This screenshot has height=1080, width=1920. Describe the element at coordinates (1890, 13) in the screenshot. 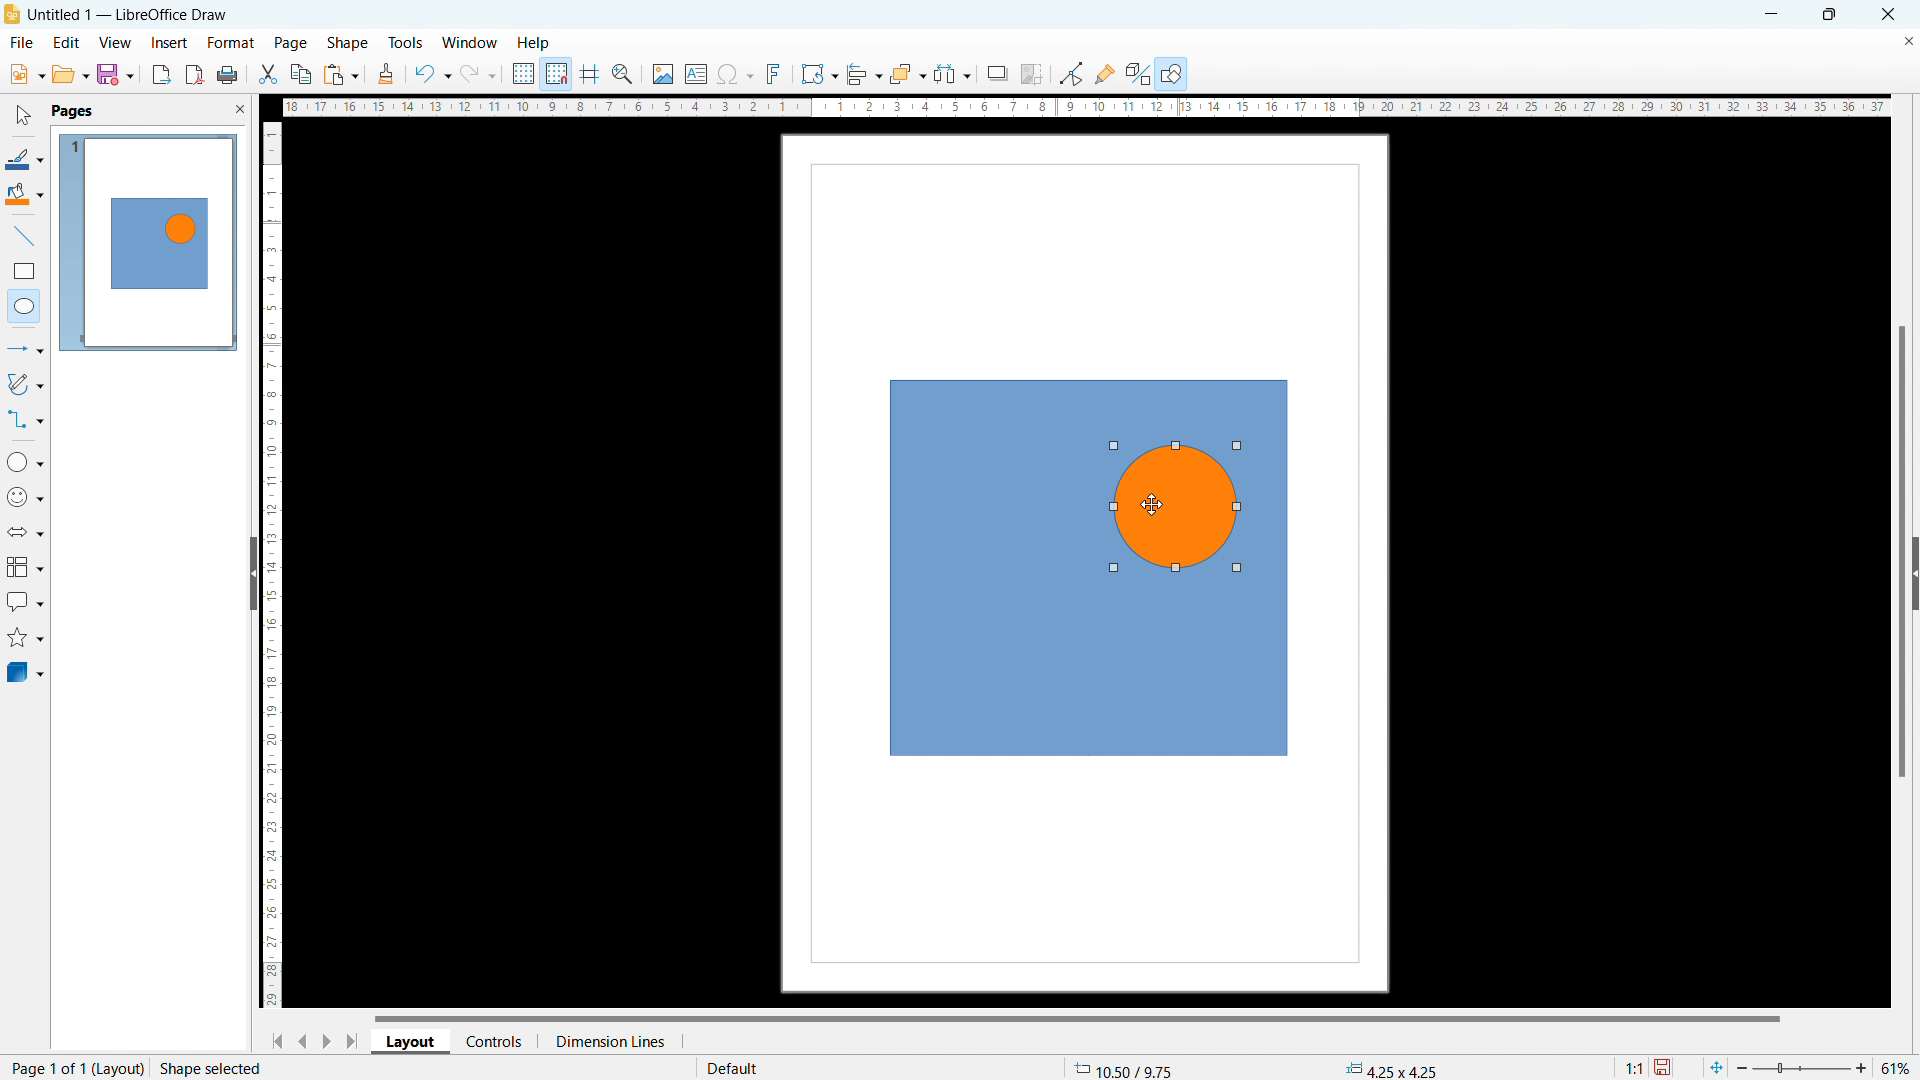

I see `close` at that location.